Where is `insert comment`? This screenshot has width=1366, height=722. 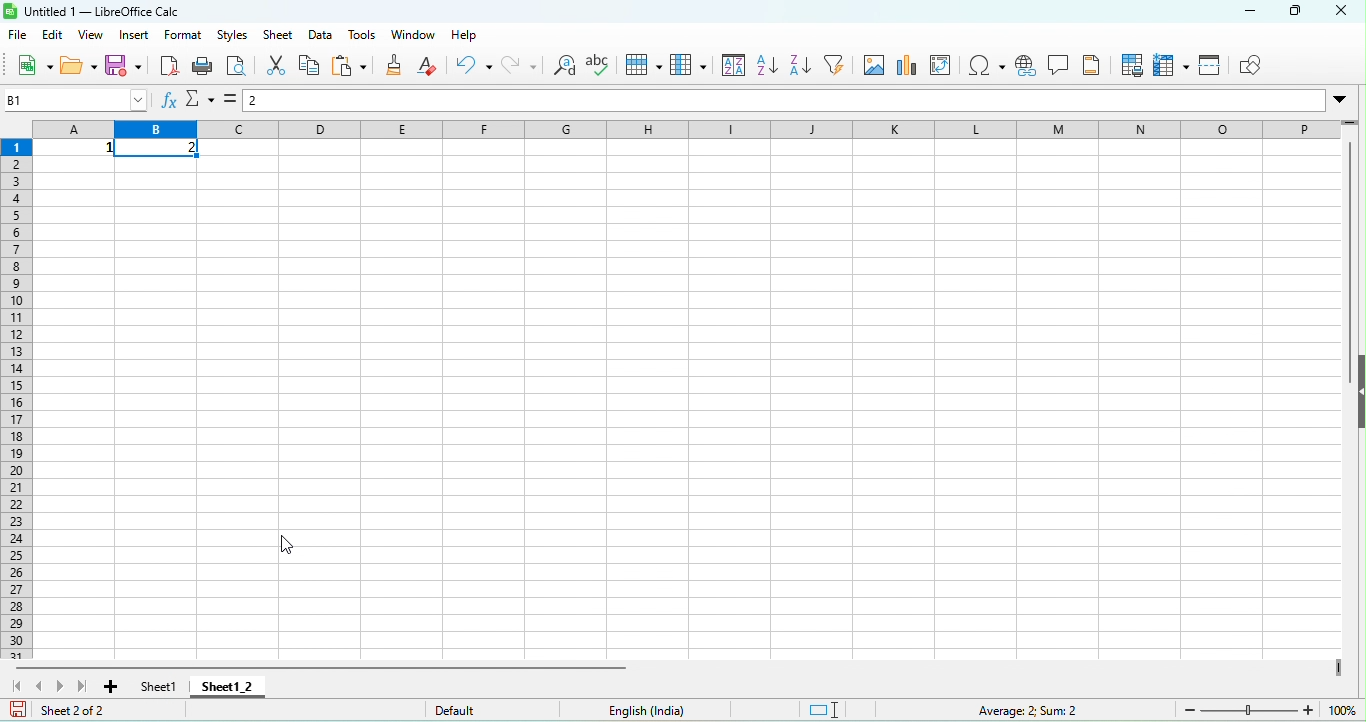 insert comment is located at coordinates (1062, 68).